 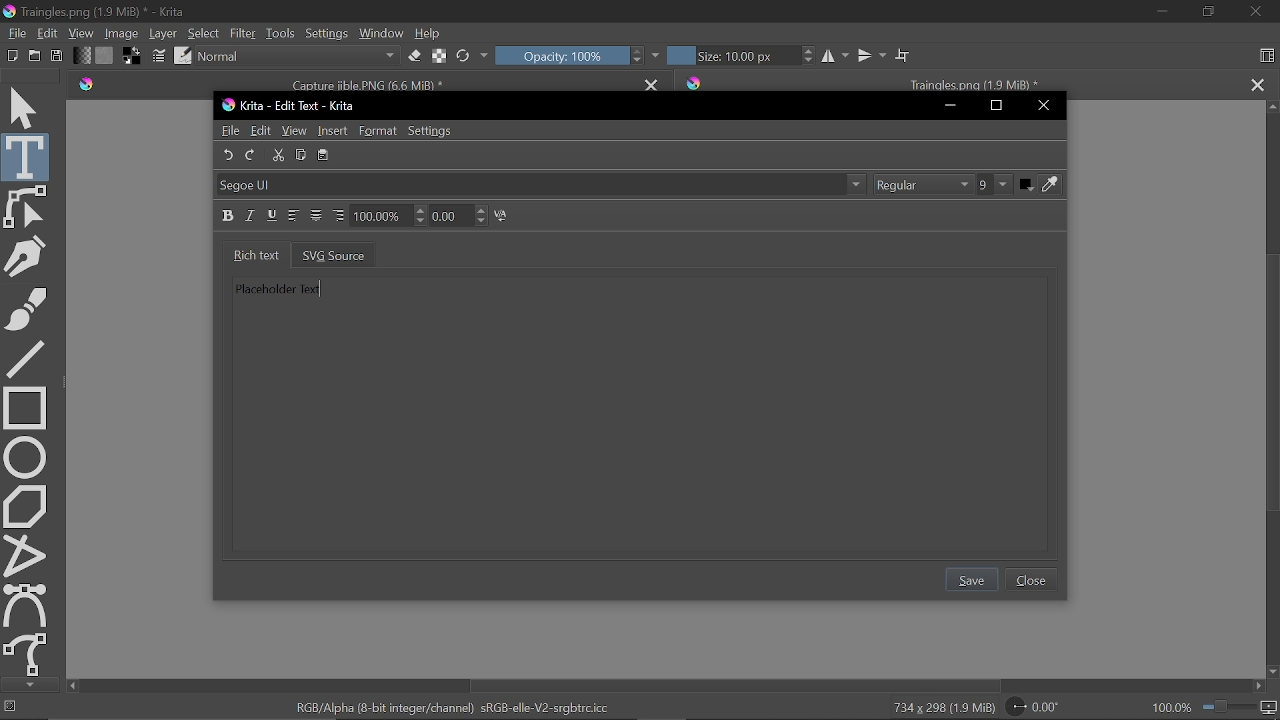 I want to click on Italic, so click(x=251, y=217).